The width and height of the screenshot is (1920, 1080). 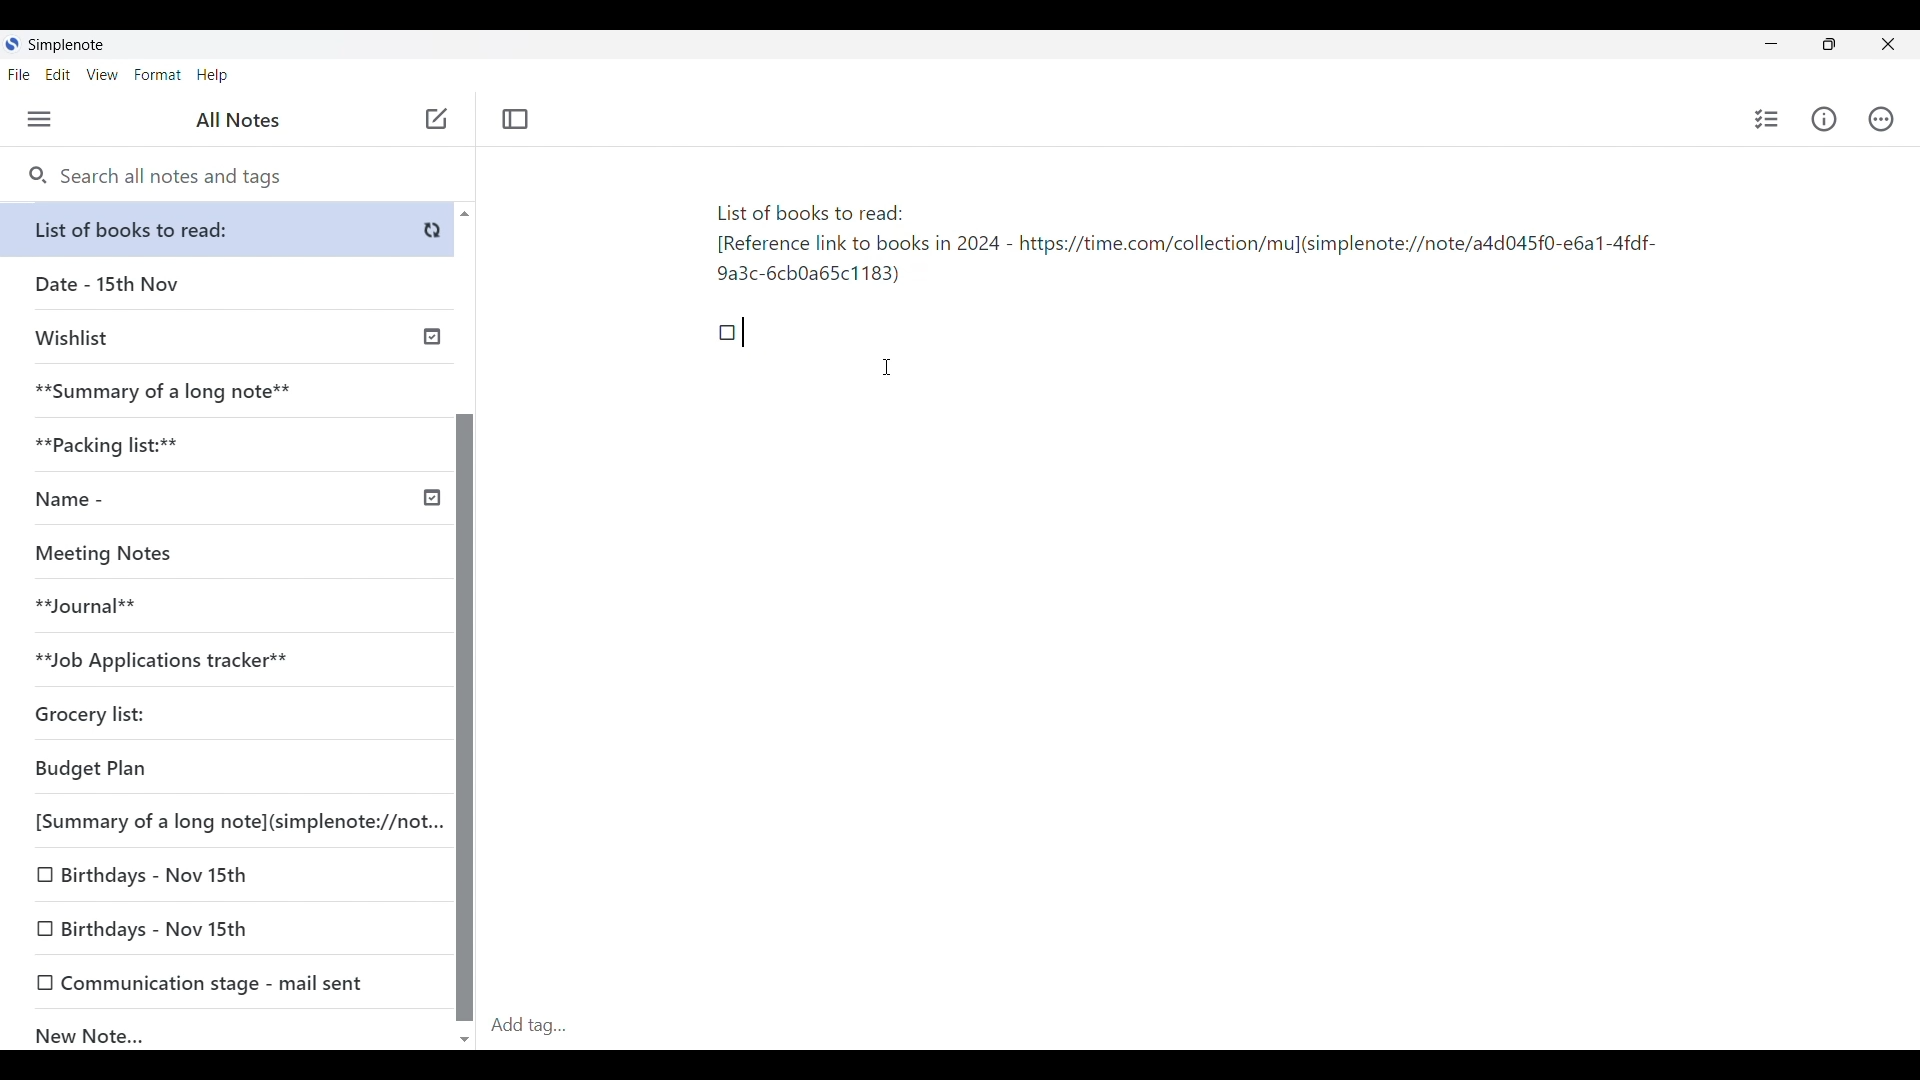 I want to click on New Note..., so click(x=230, y=1031).